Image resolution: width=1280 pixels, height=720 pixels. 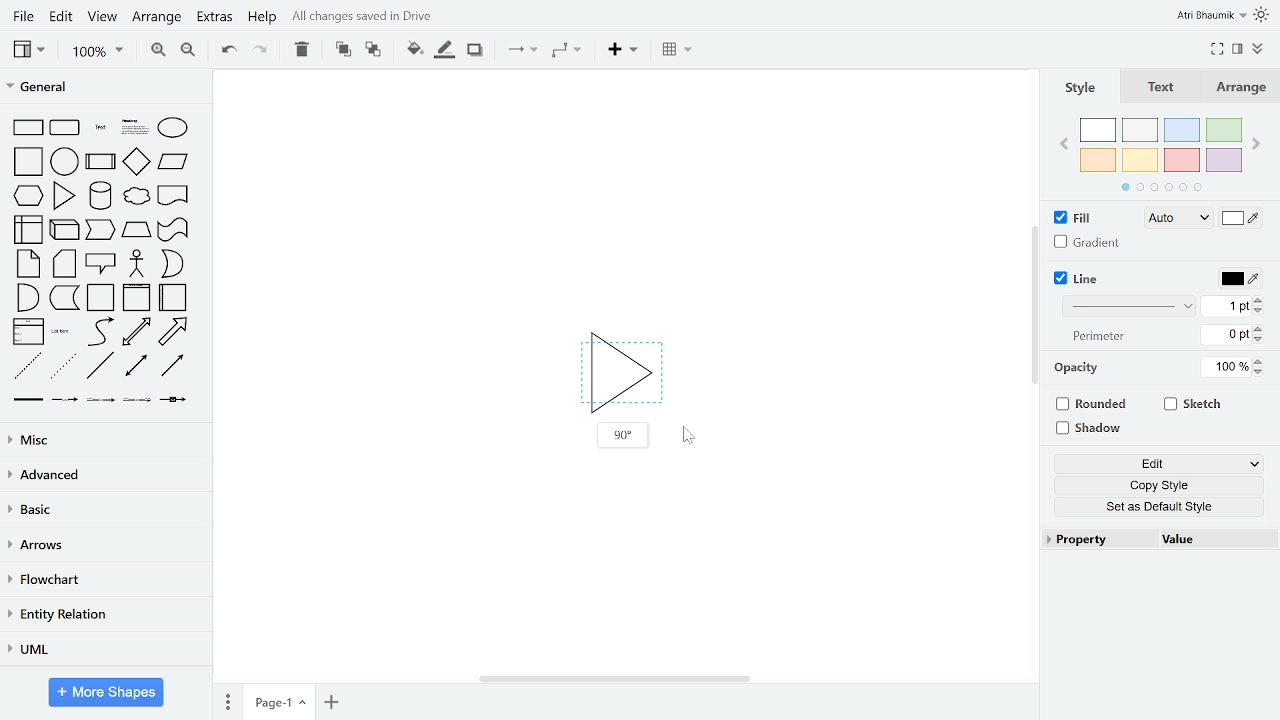 What do you see at coordinates (101, 161) in the screenshot?
I see `process` at bounding box center [101, 161].